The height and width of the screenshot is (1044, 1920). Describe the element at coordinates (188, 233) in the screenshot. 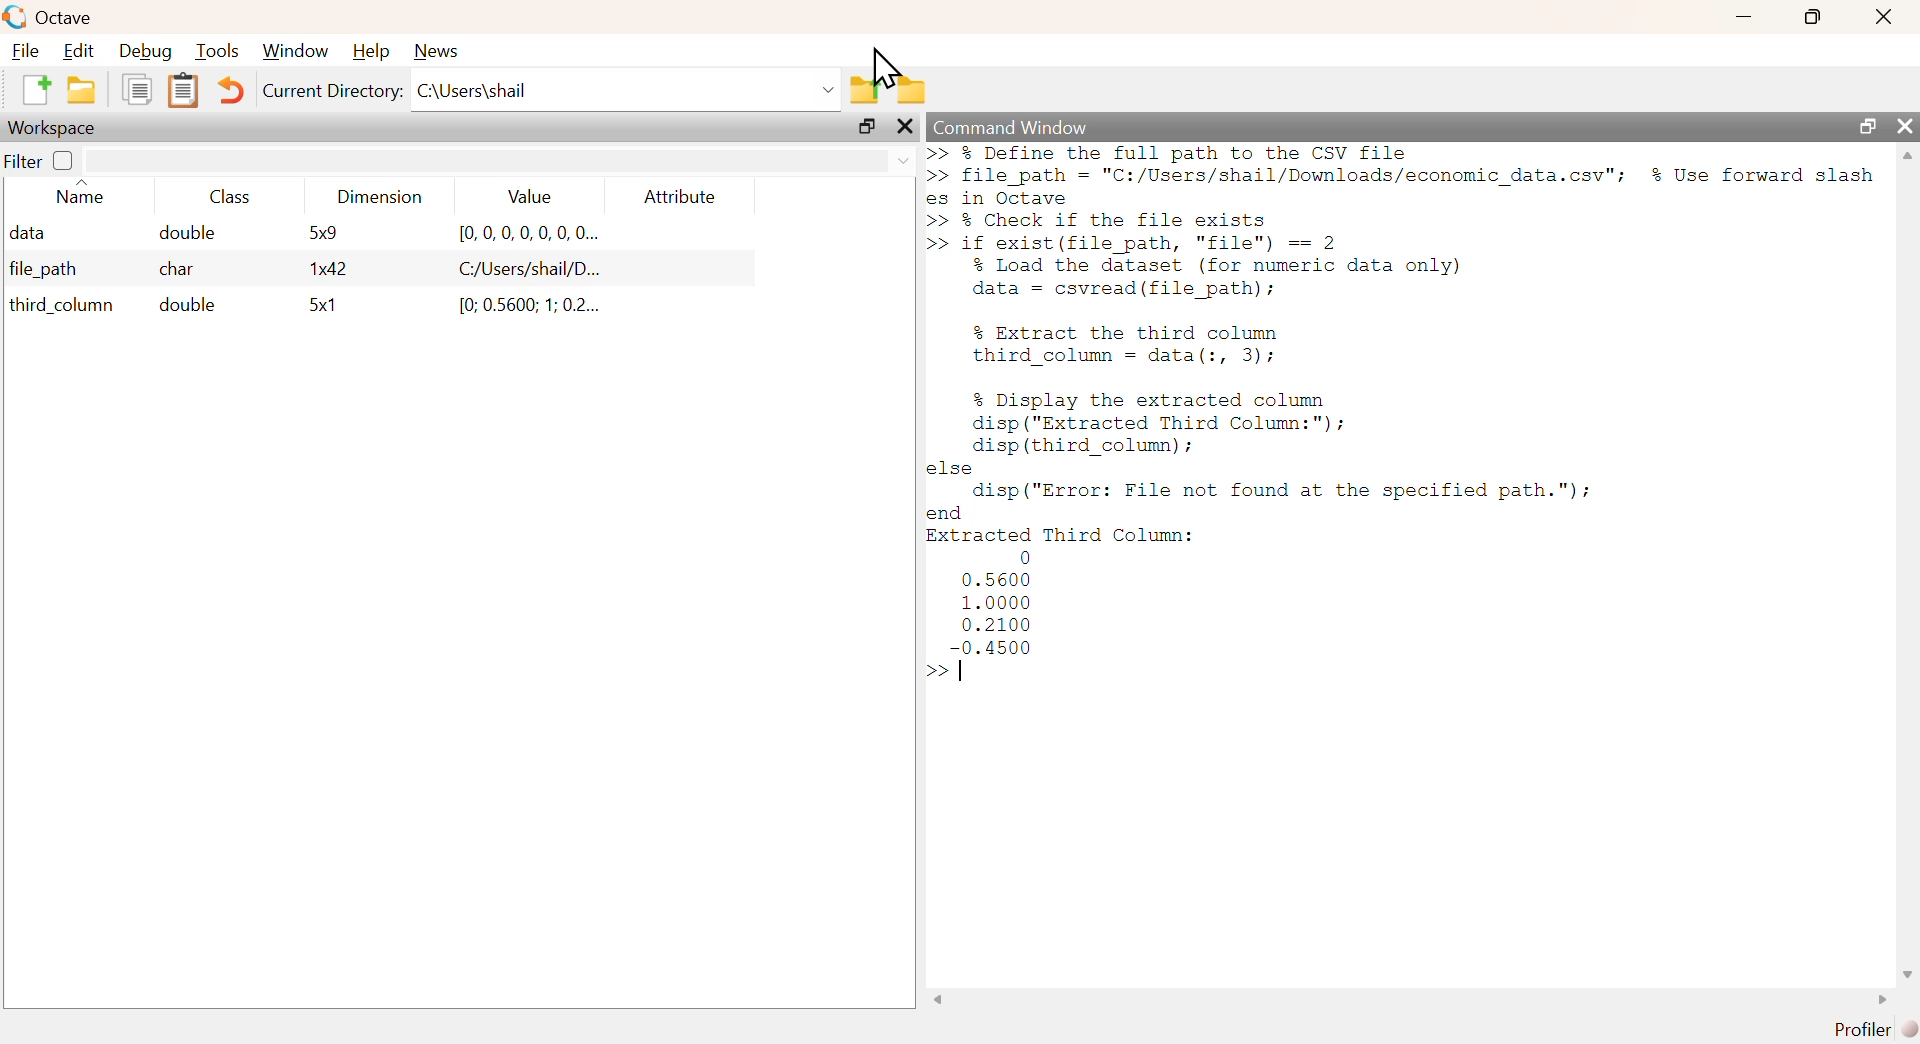

I see `double` at that location.